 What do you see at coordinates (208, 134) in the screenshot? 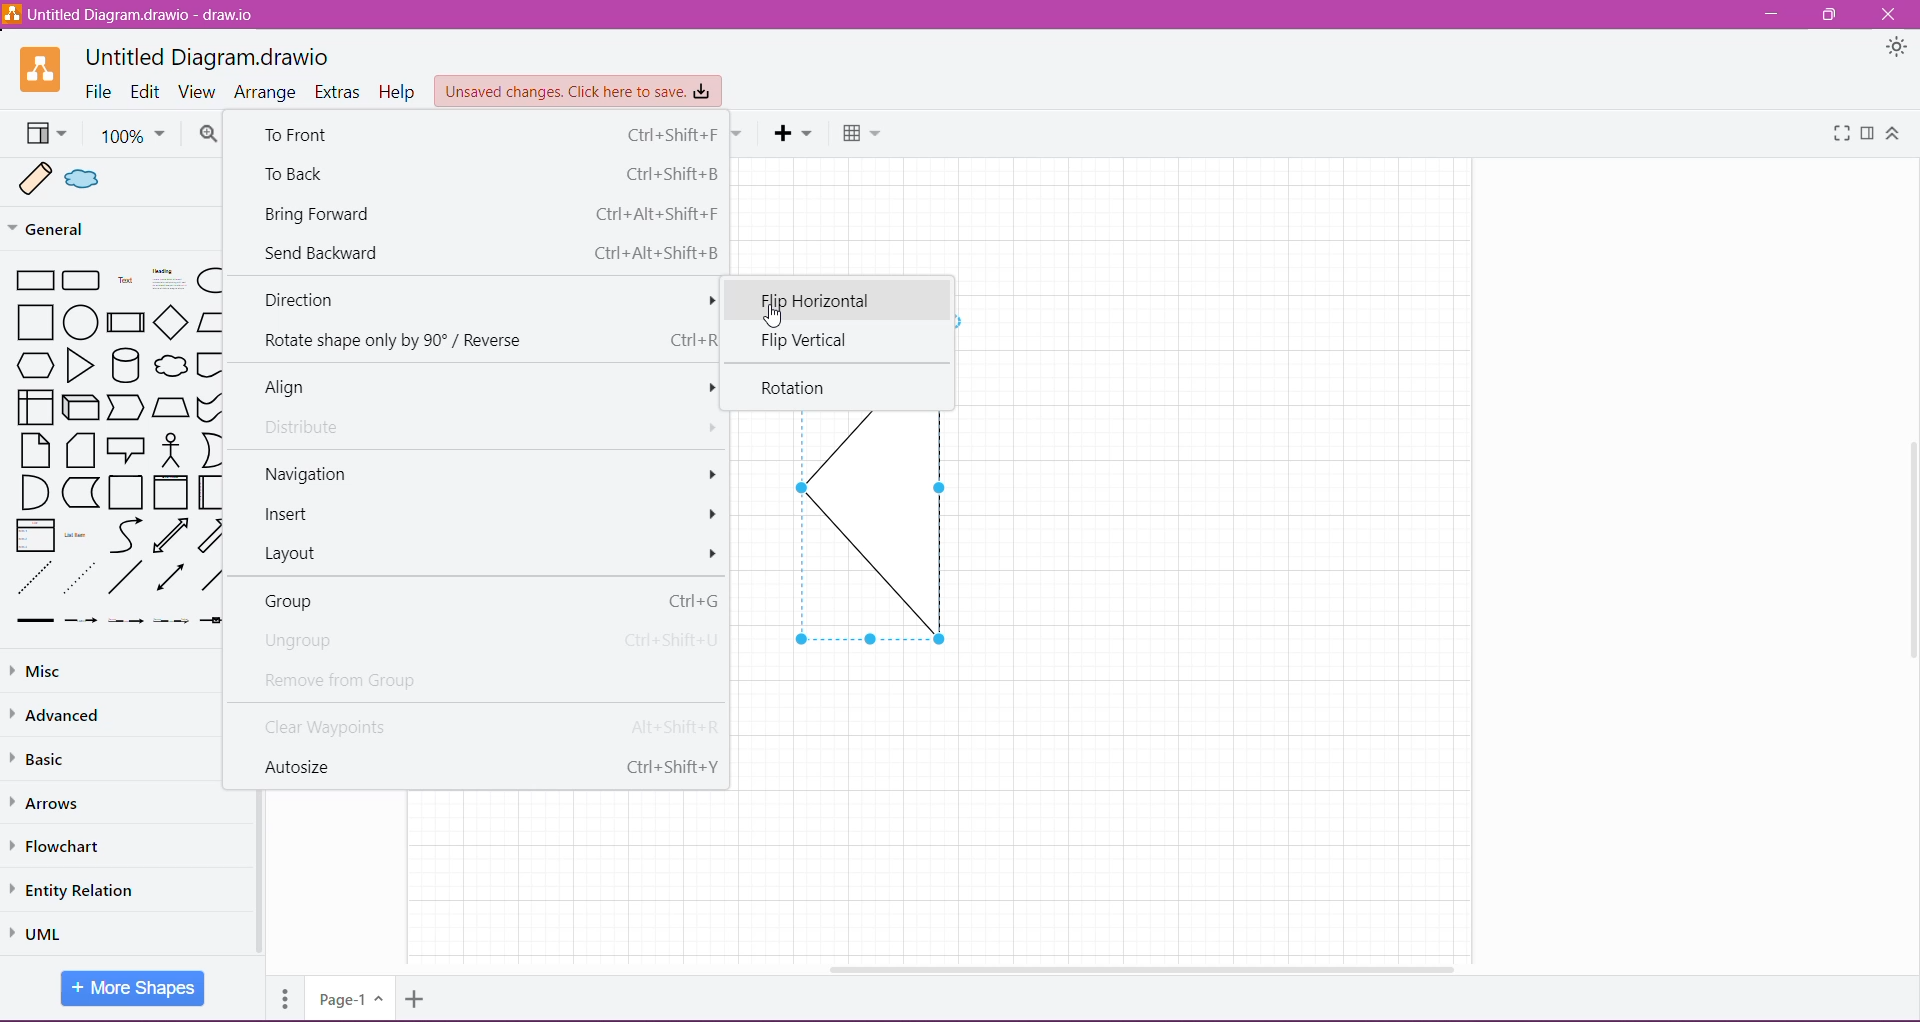
I see `Zoom In` at bounding box center [208, 134].